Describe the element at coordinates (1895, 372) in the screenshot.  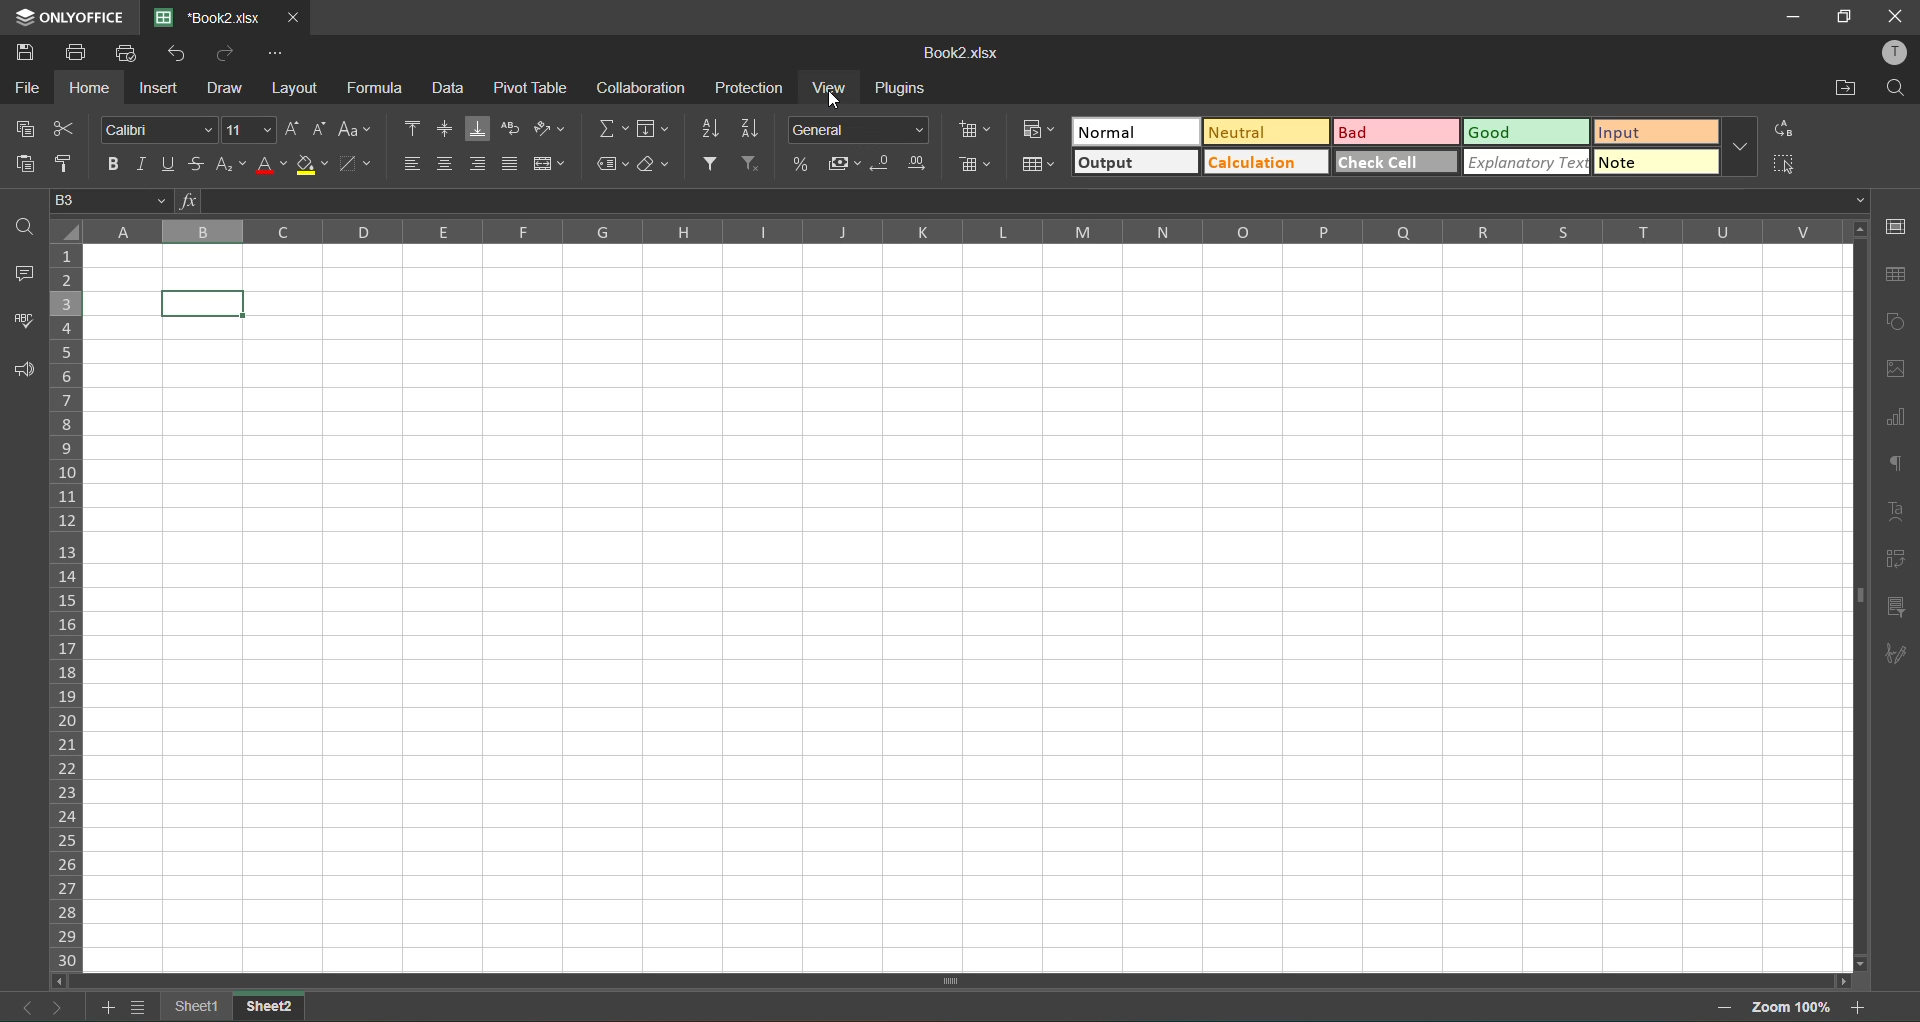
I see `images` at that location.